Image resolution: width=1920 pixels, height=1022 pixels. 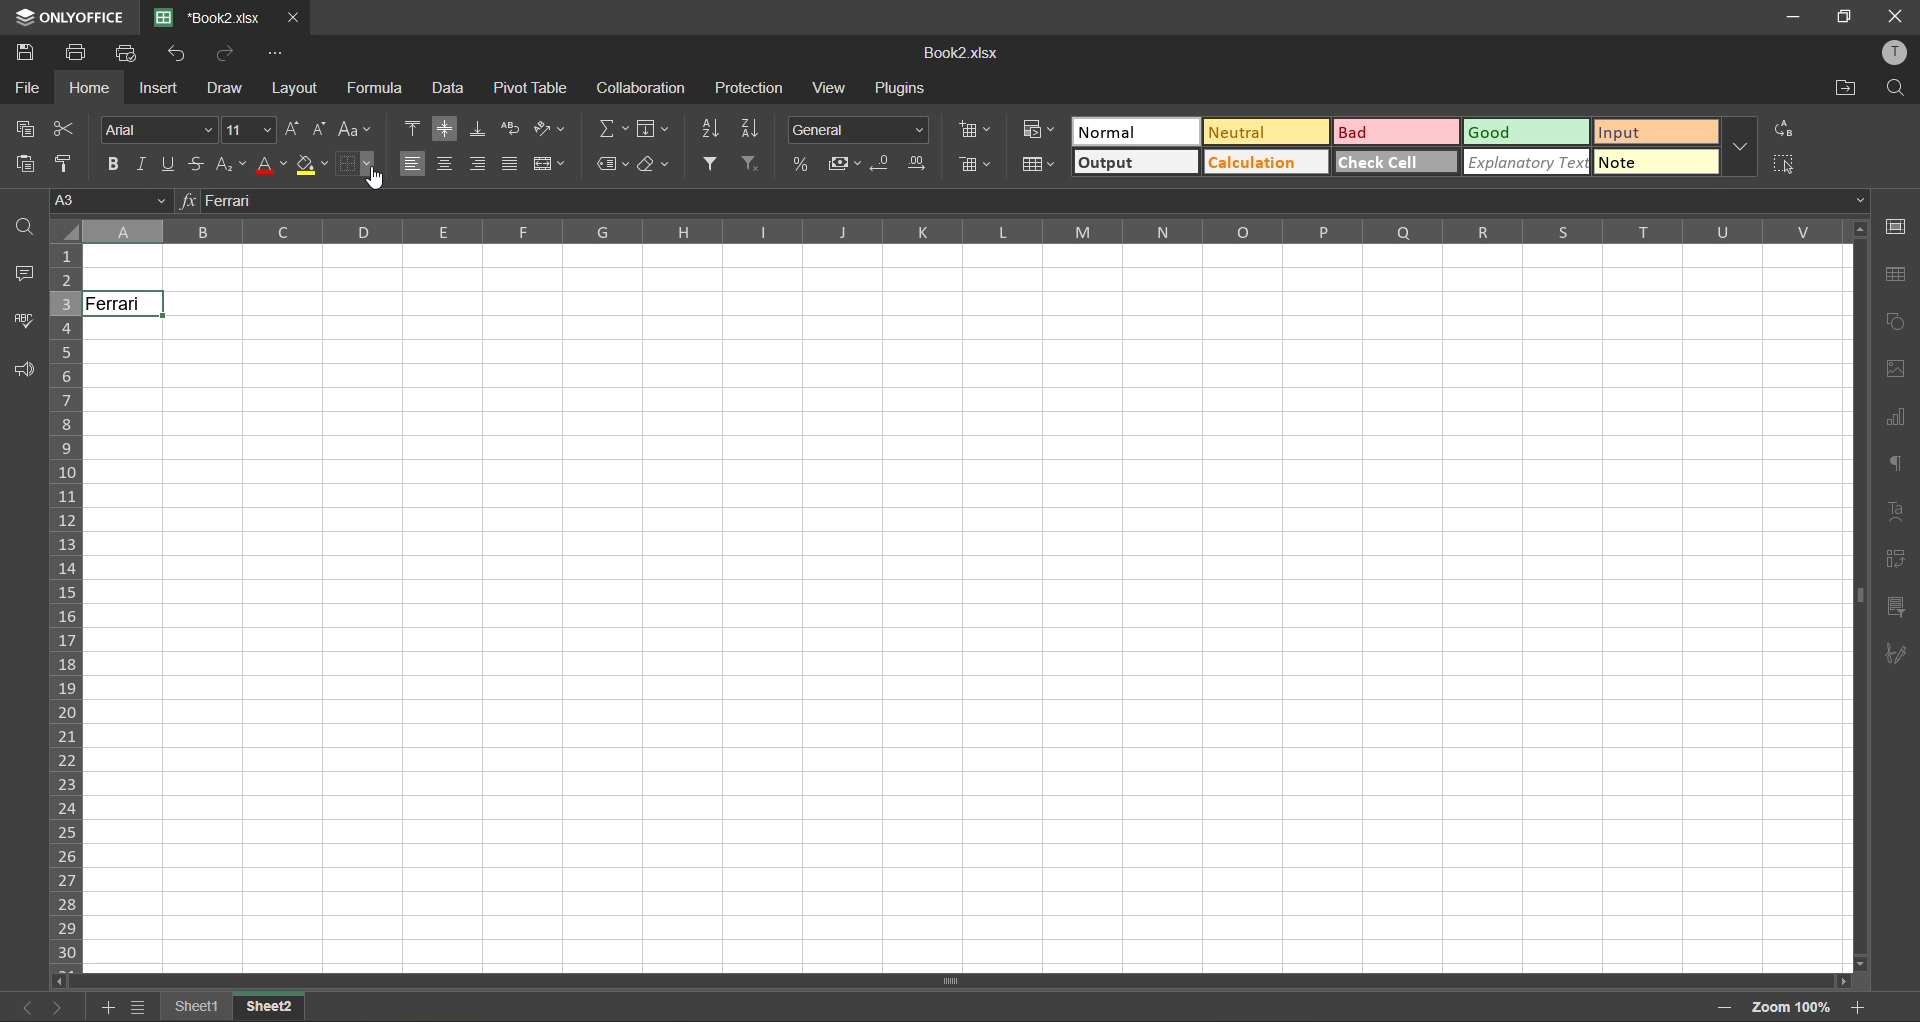 What do you see at coordinates (143, 166) in the screenshot?
I see `italic` at bounding box center [143, 166].